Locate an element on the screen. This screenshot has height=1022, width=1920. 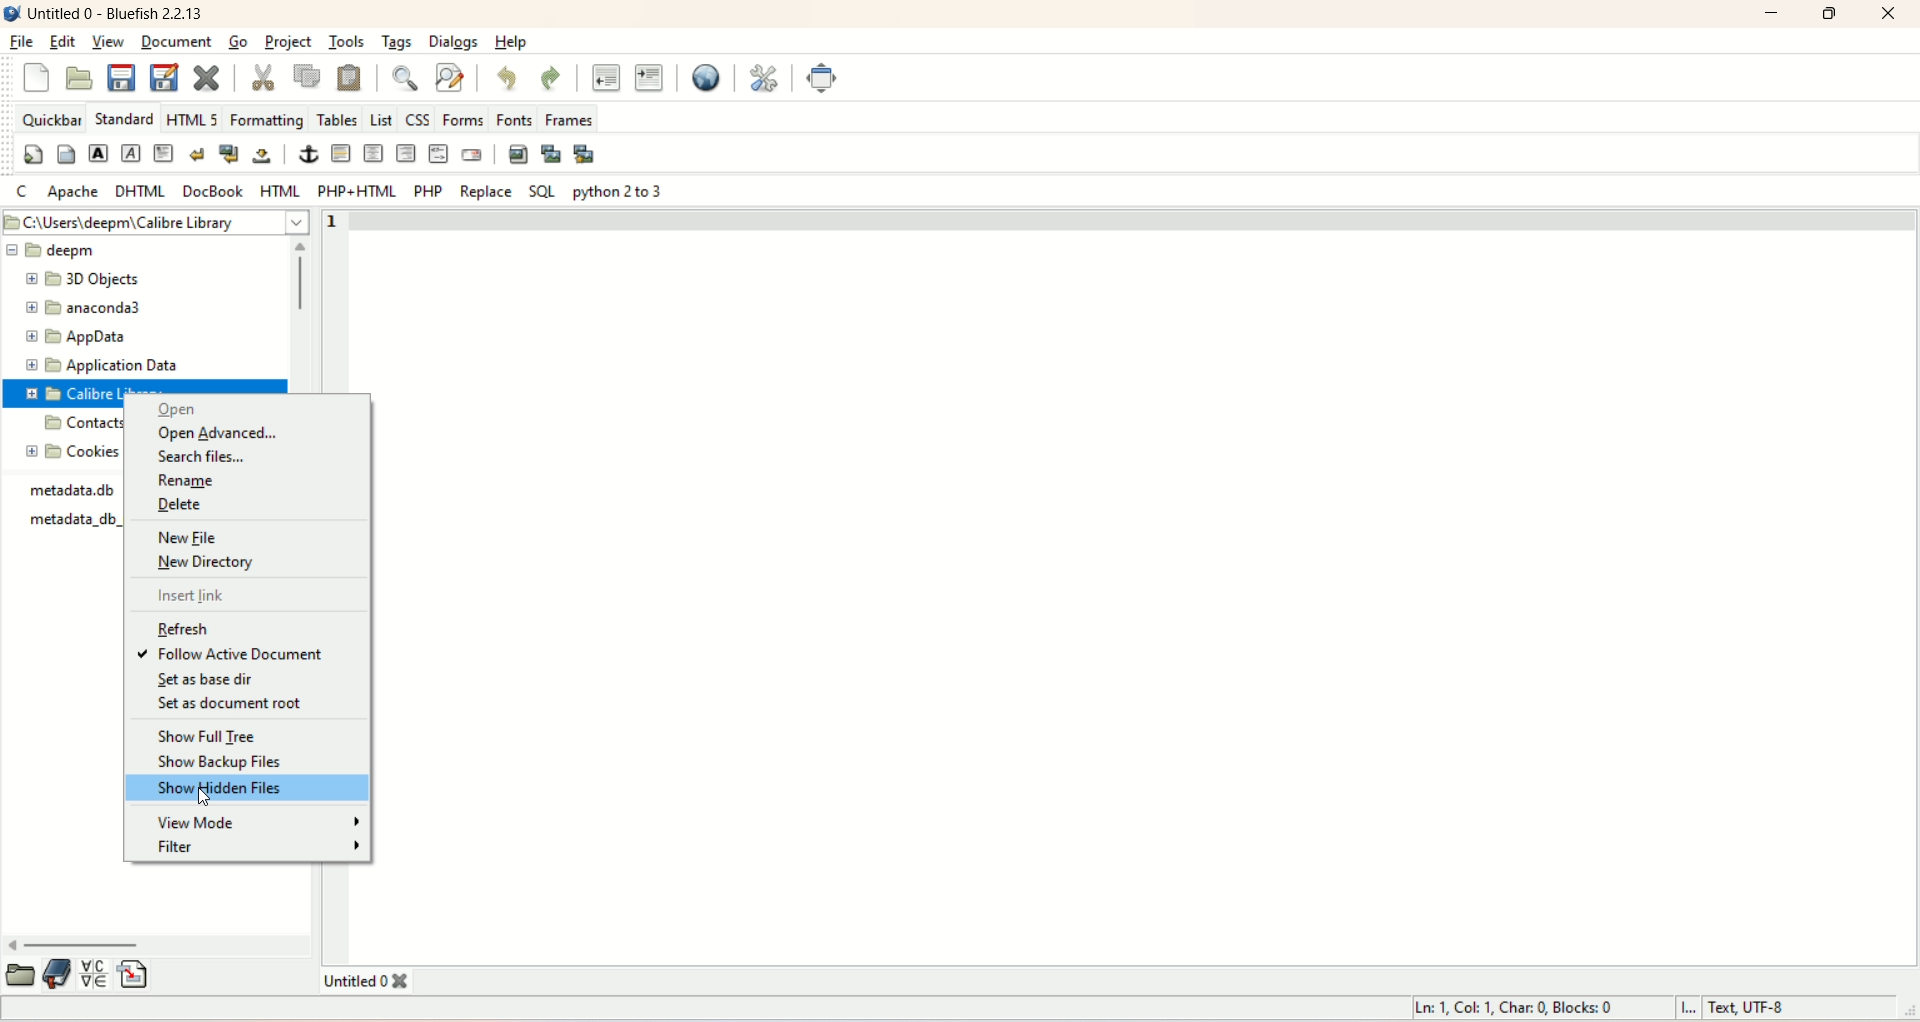
horizontal rule is located at coordinates (343, 154).